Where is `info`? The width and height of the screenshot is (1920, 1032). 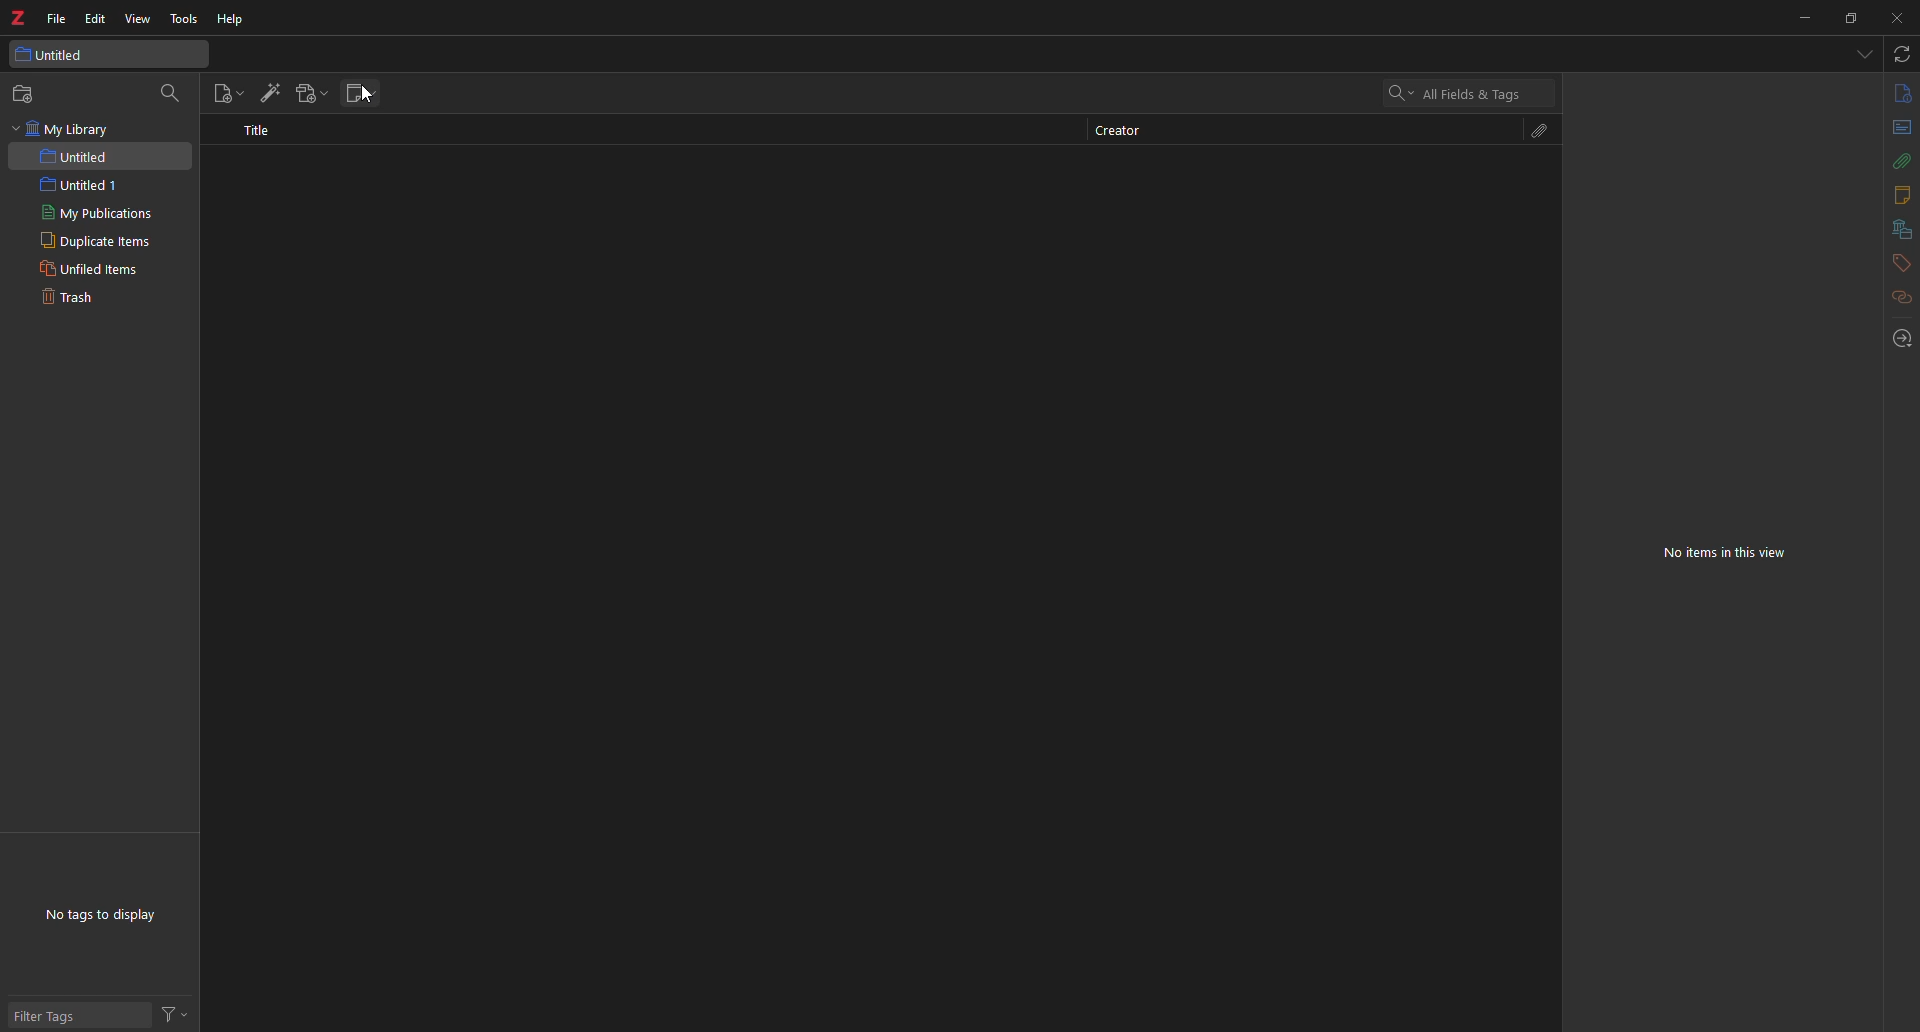 info is located at coordinates (1900, 92).